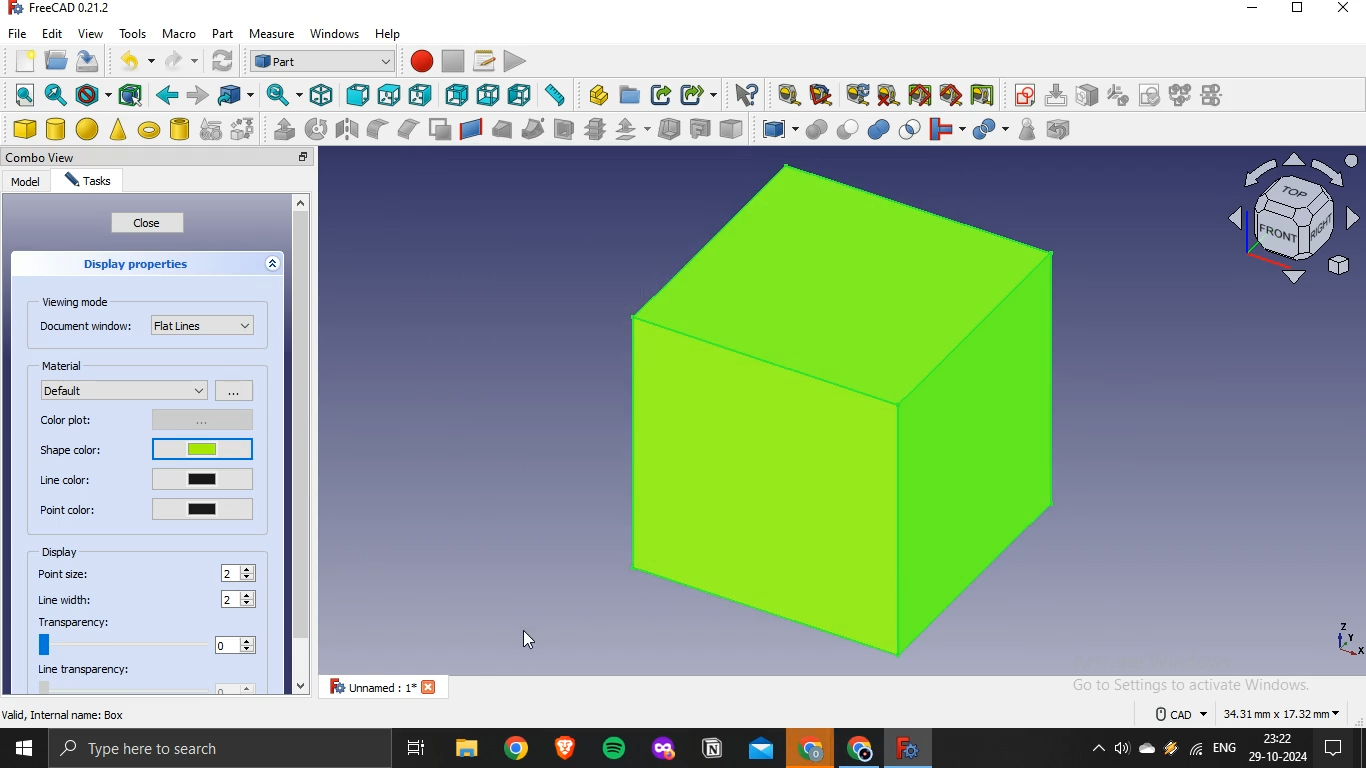 This screenshot has width=1366, height=768. What do you see at coordinates (90, 95) in the screenshot?
I see `draw style` at bounding box center [90, 95].